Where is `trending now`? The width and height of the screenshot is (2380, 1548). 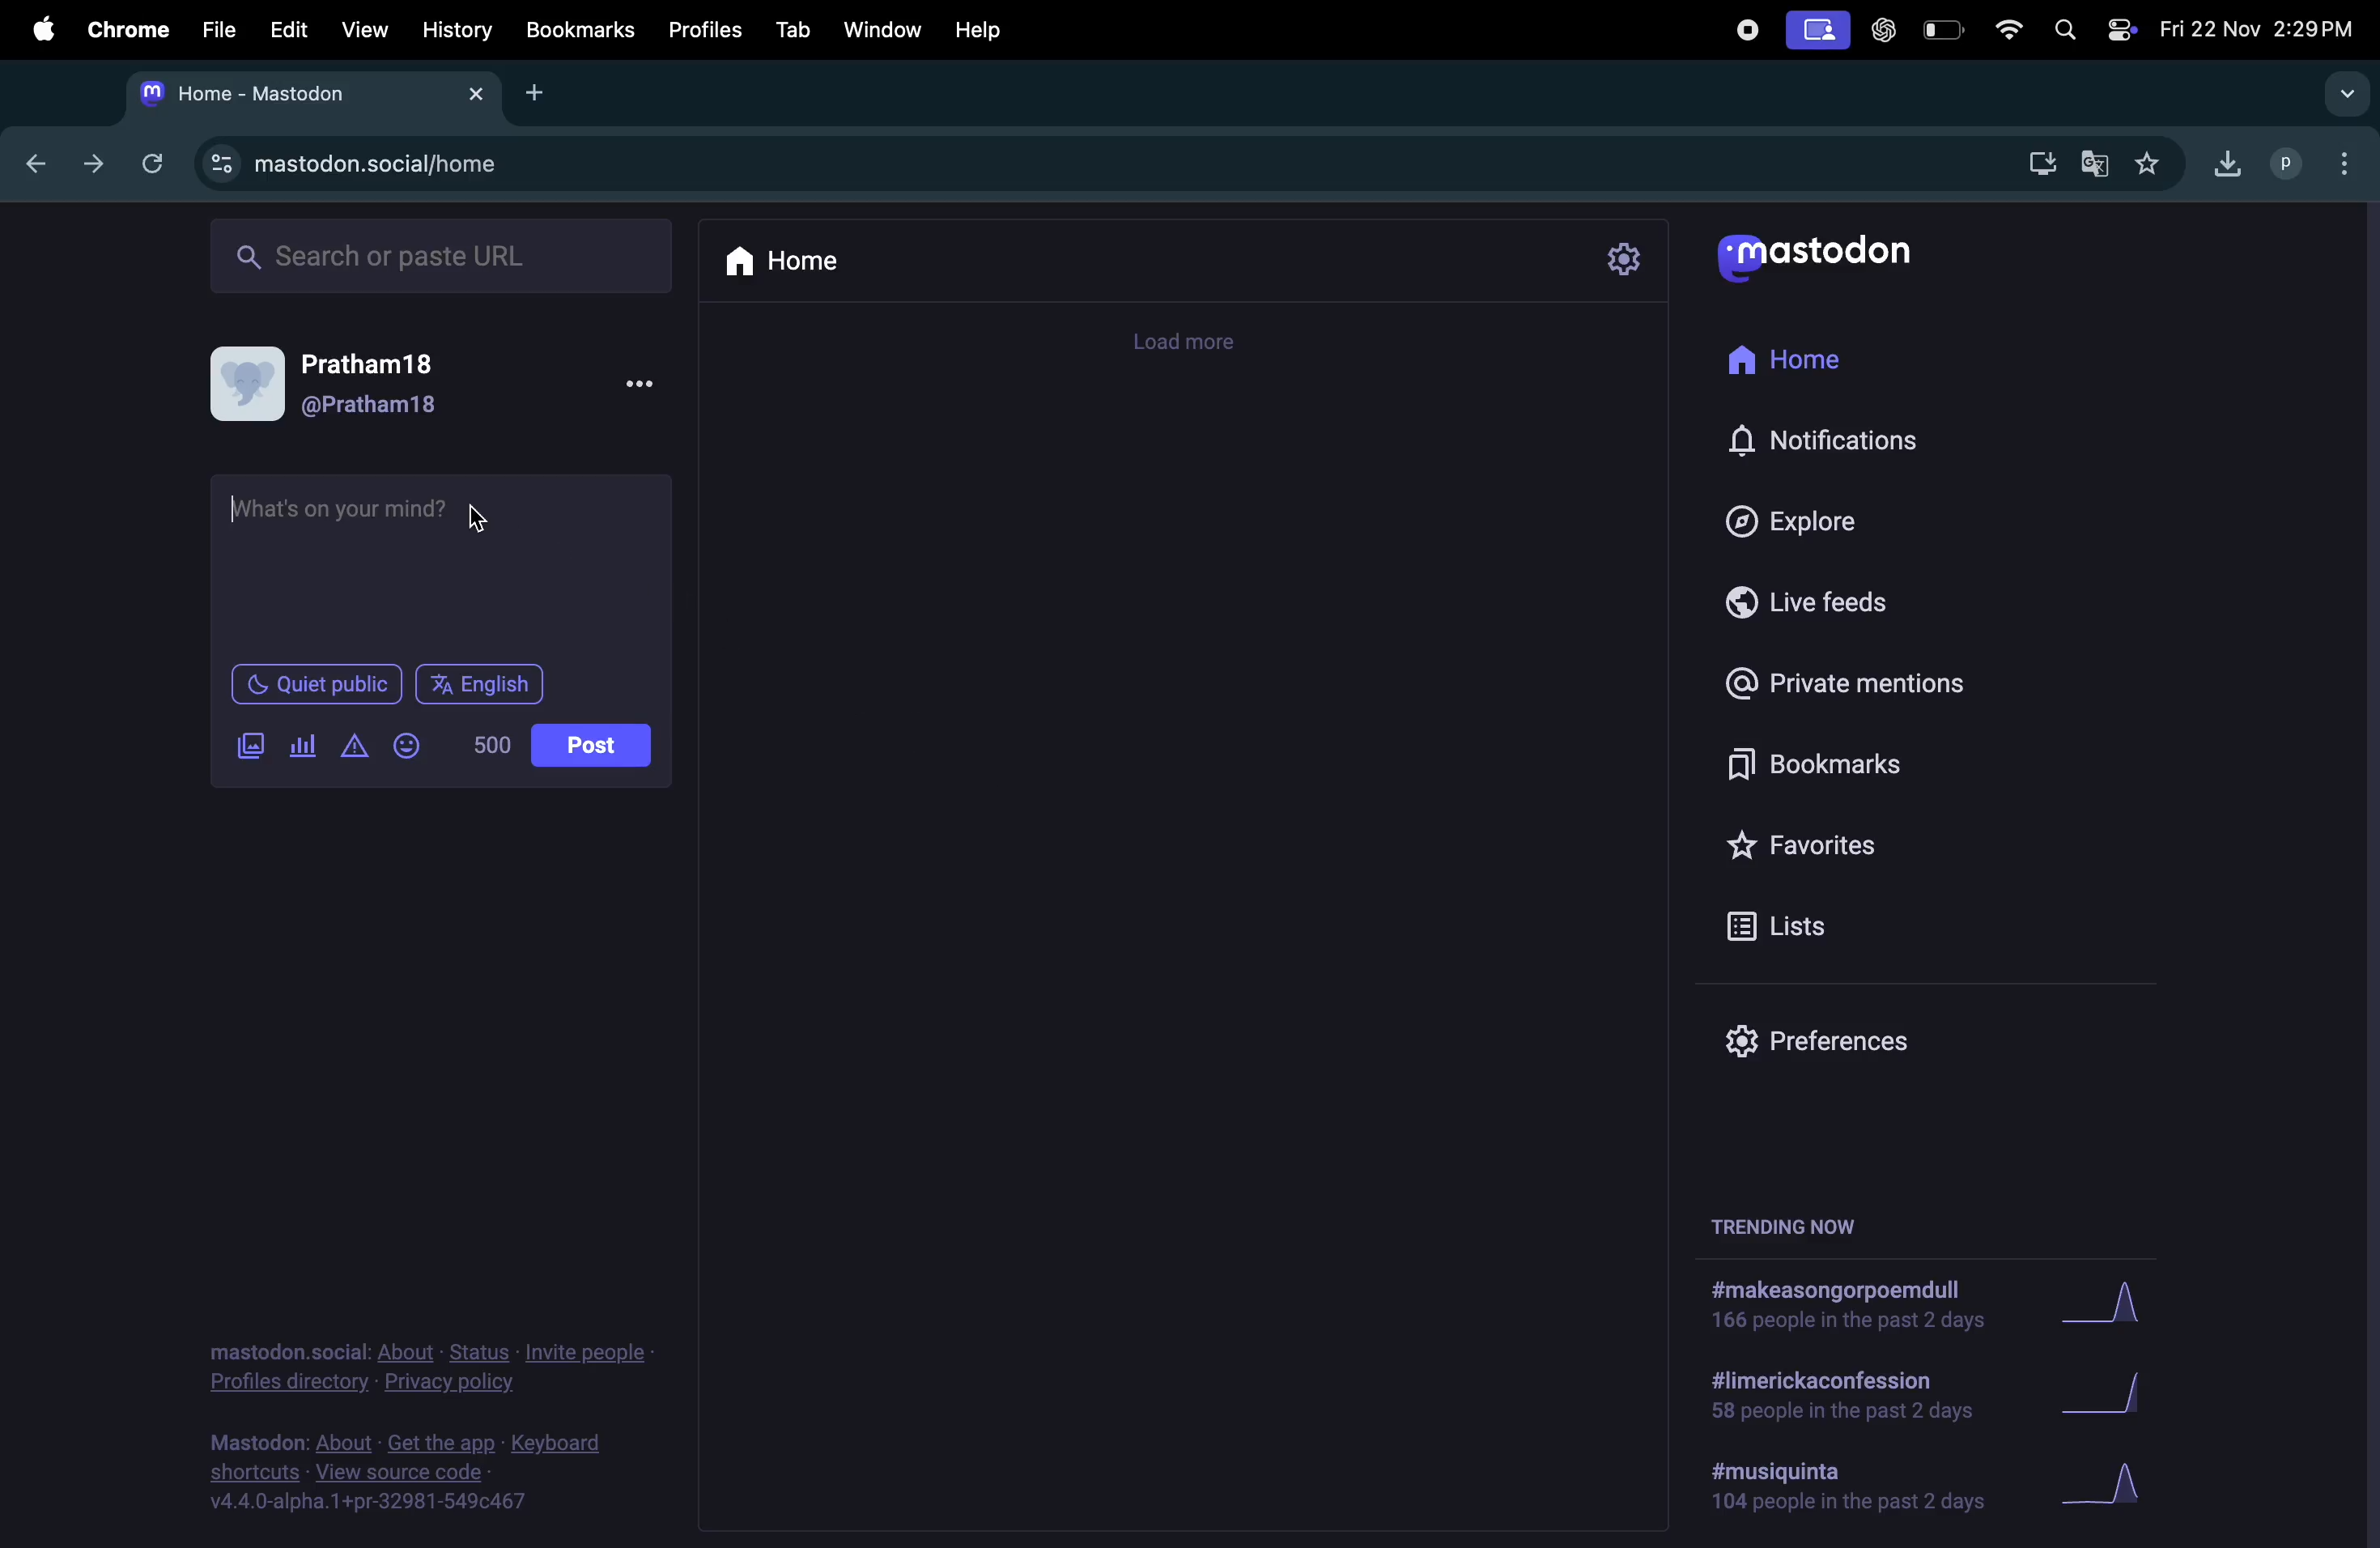
trending now is located at coordinates (1797, 1224).